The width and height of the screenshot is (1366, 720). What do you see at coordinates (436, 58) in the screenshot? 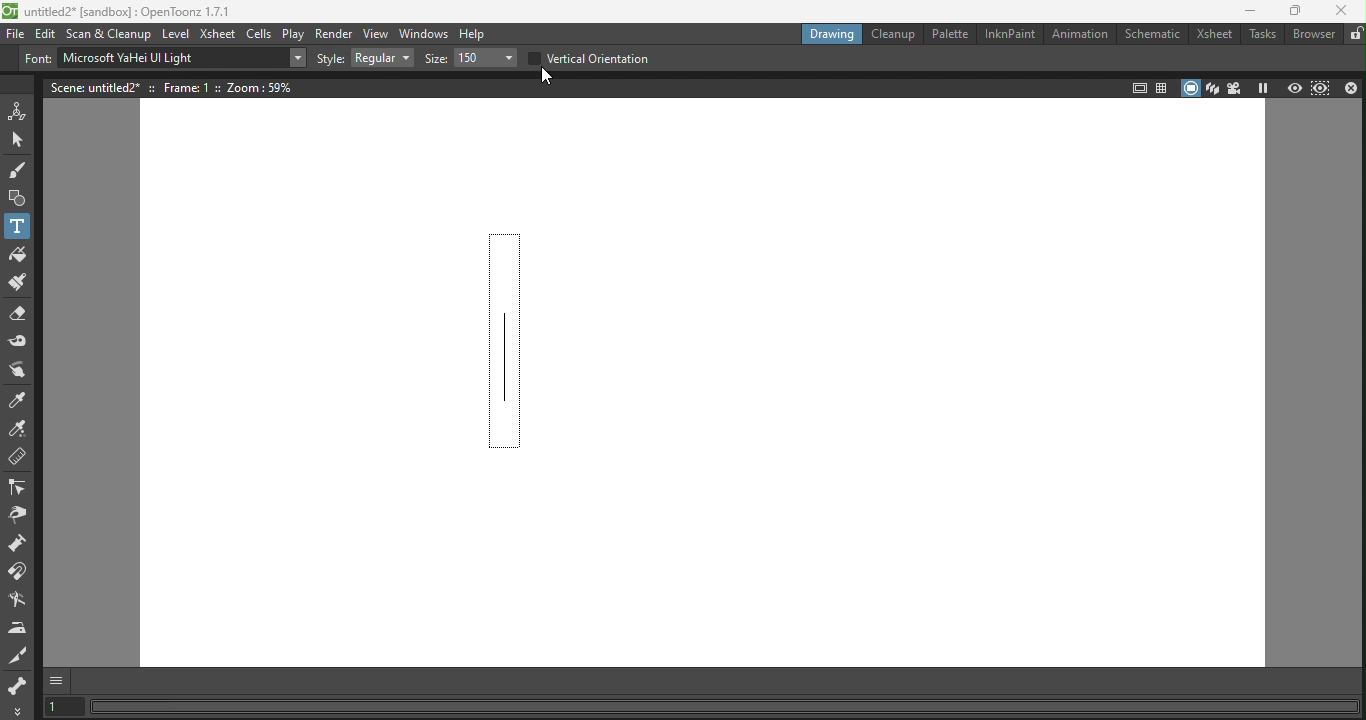
I see `Size` at bounding box center [436, 58].